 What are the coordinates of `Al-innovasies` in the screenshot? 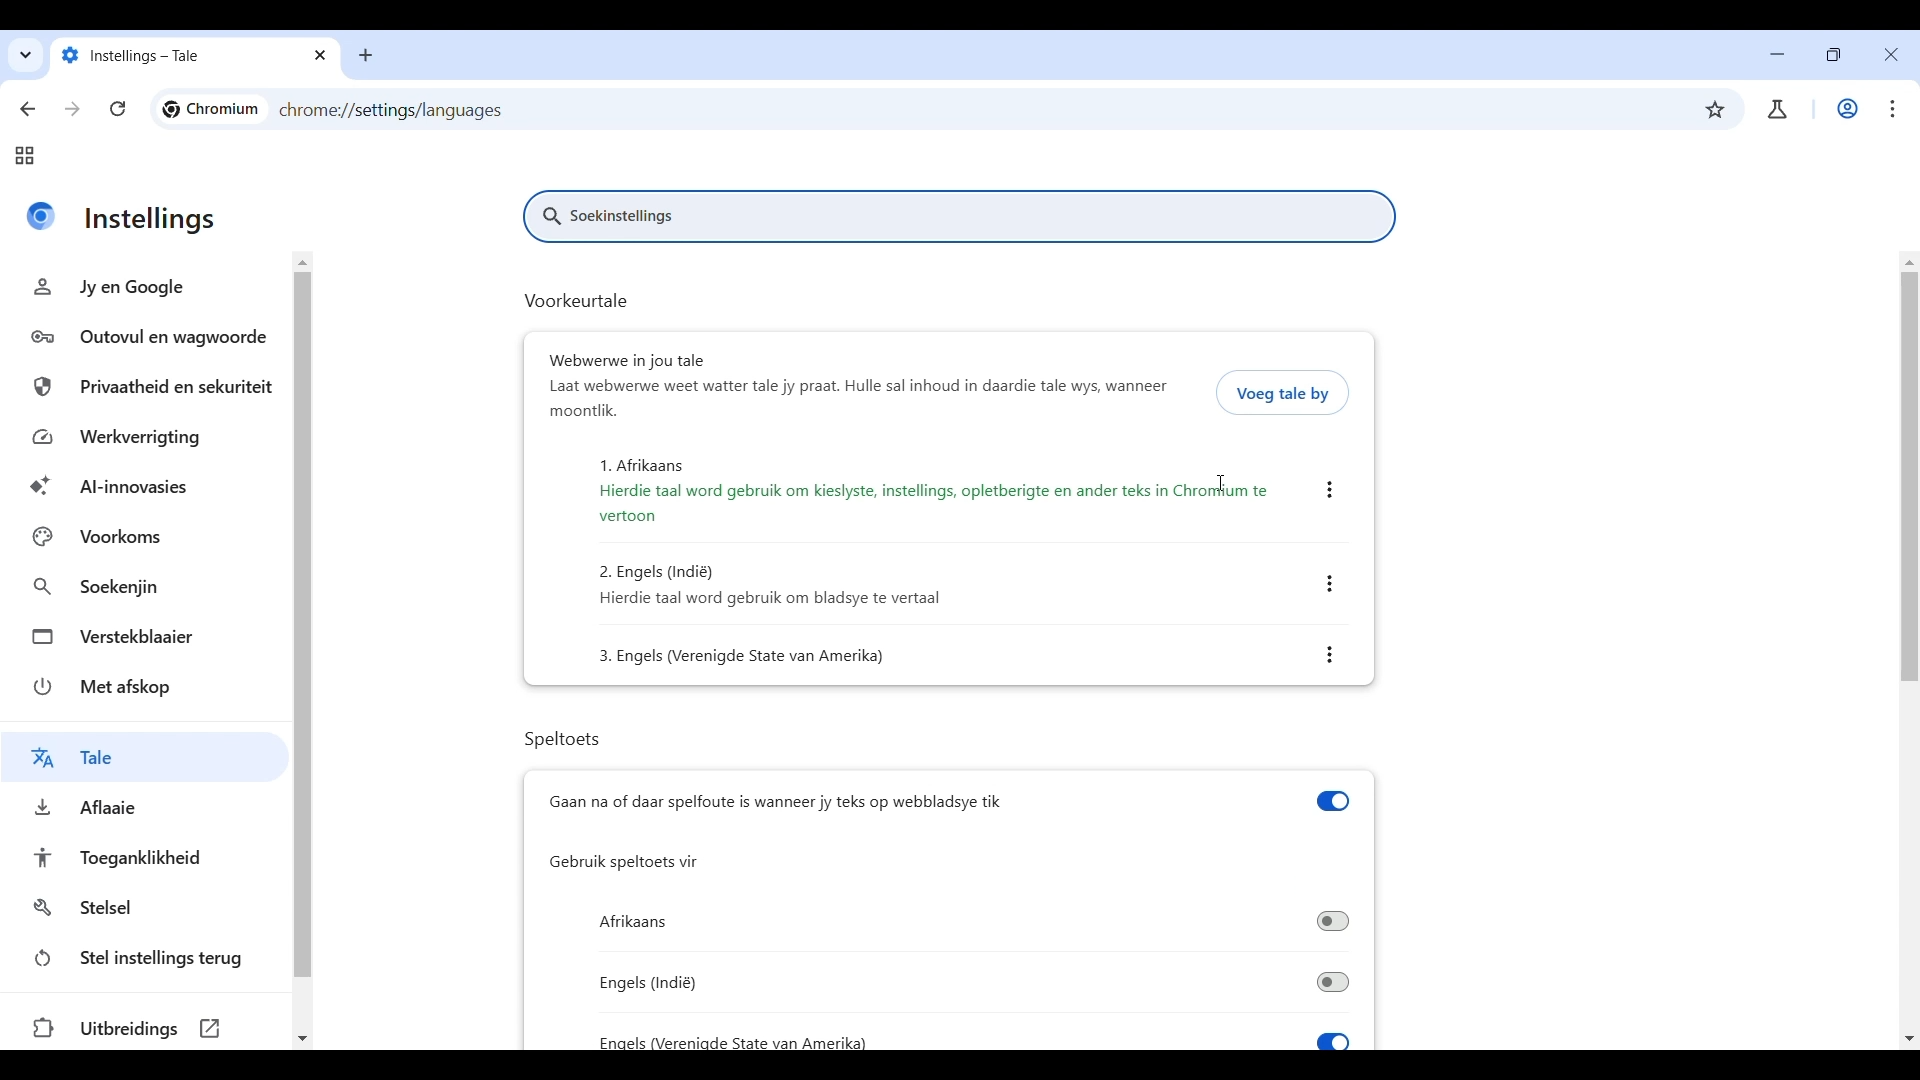 It's located at (125, 489).